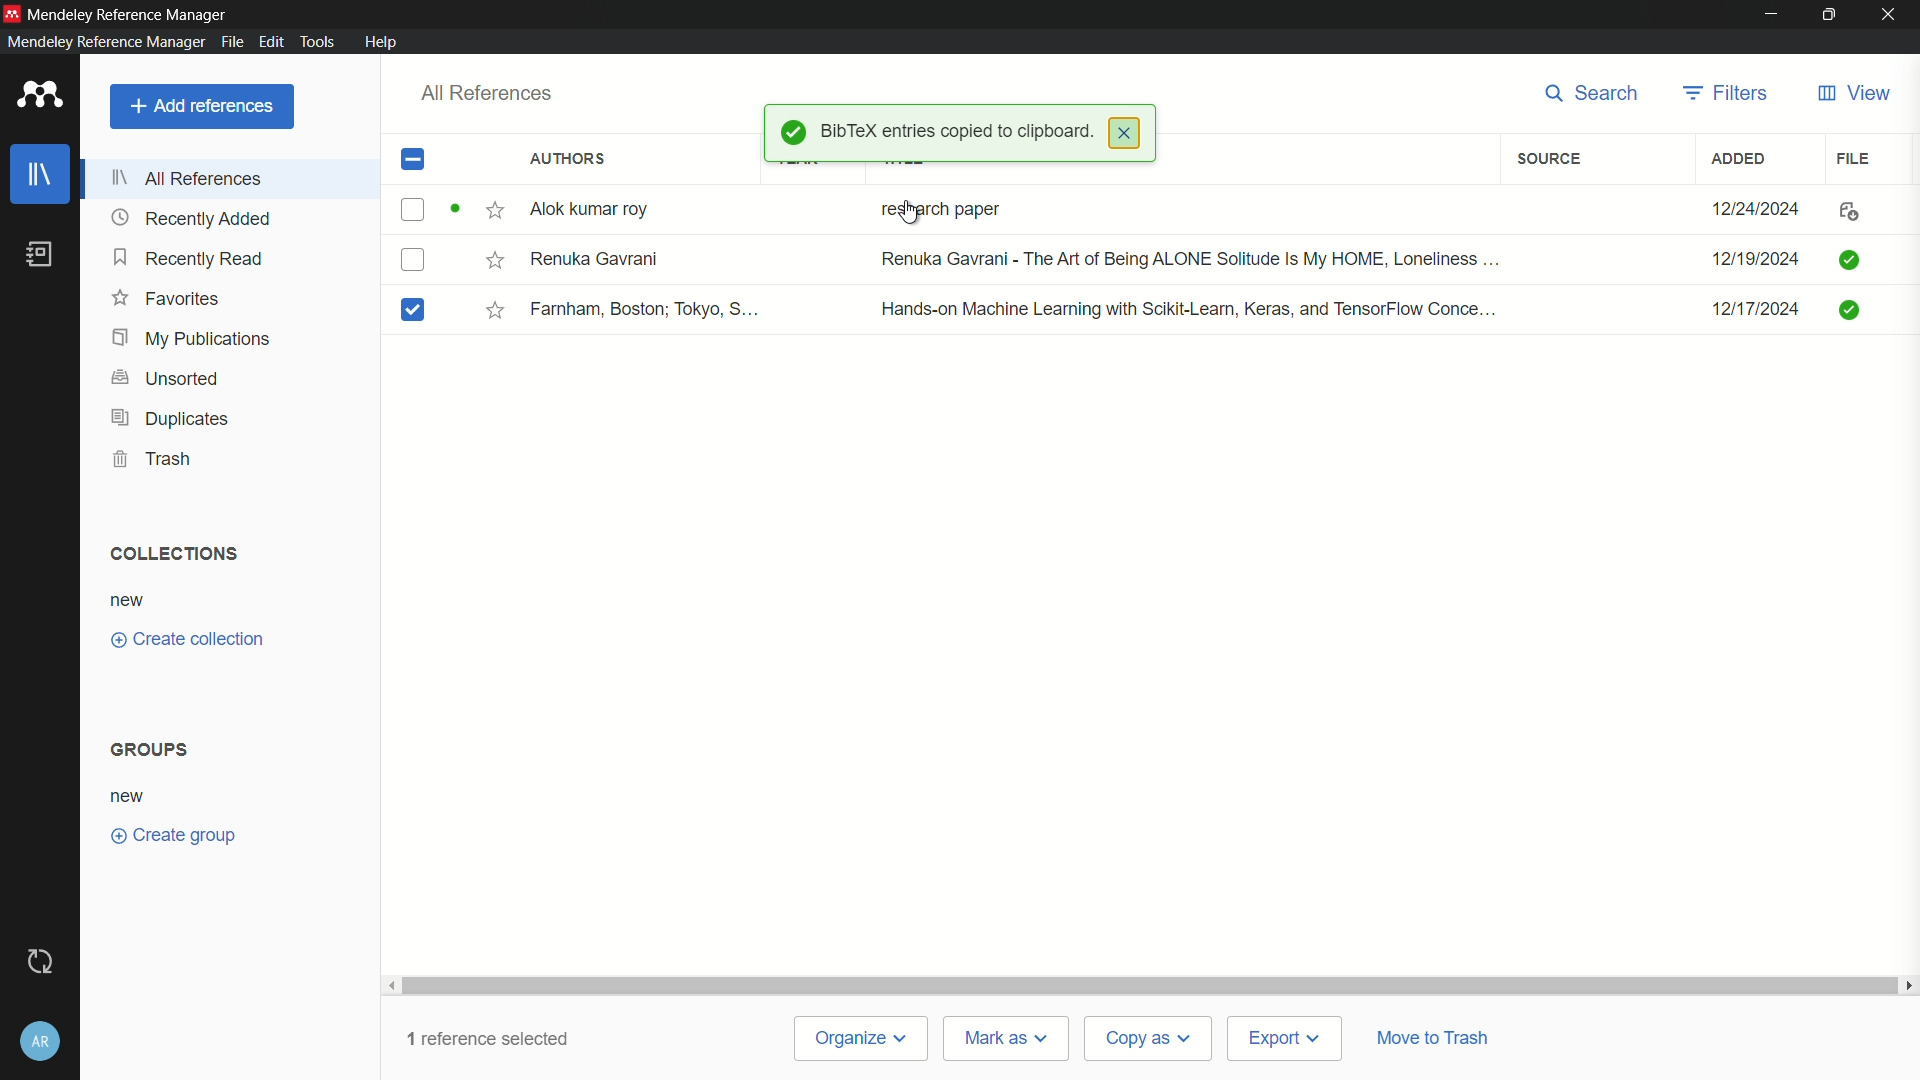 The height and width of the screenshot is (1080, 1920). Describe the element at coordinates (1740, 159) in the screenshot. I see `added` at that location.